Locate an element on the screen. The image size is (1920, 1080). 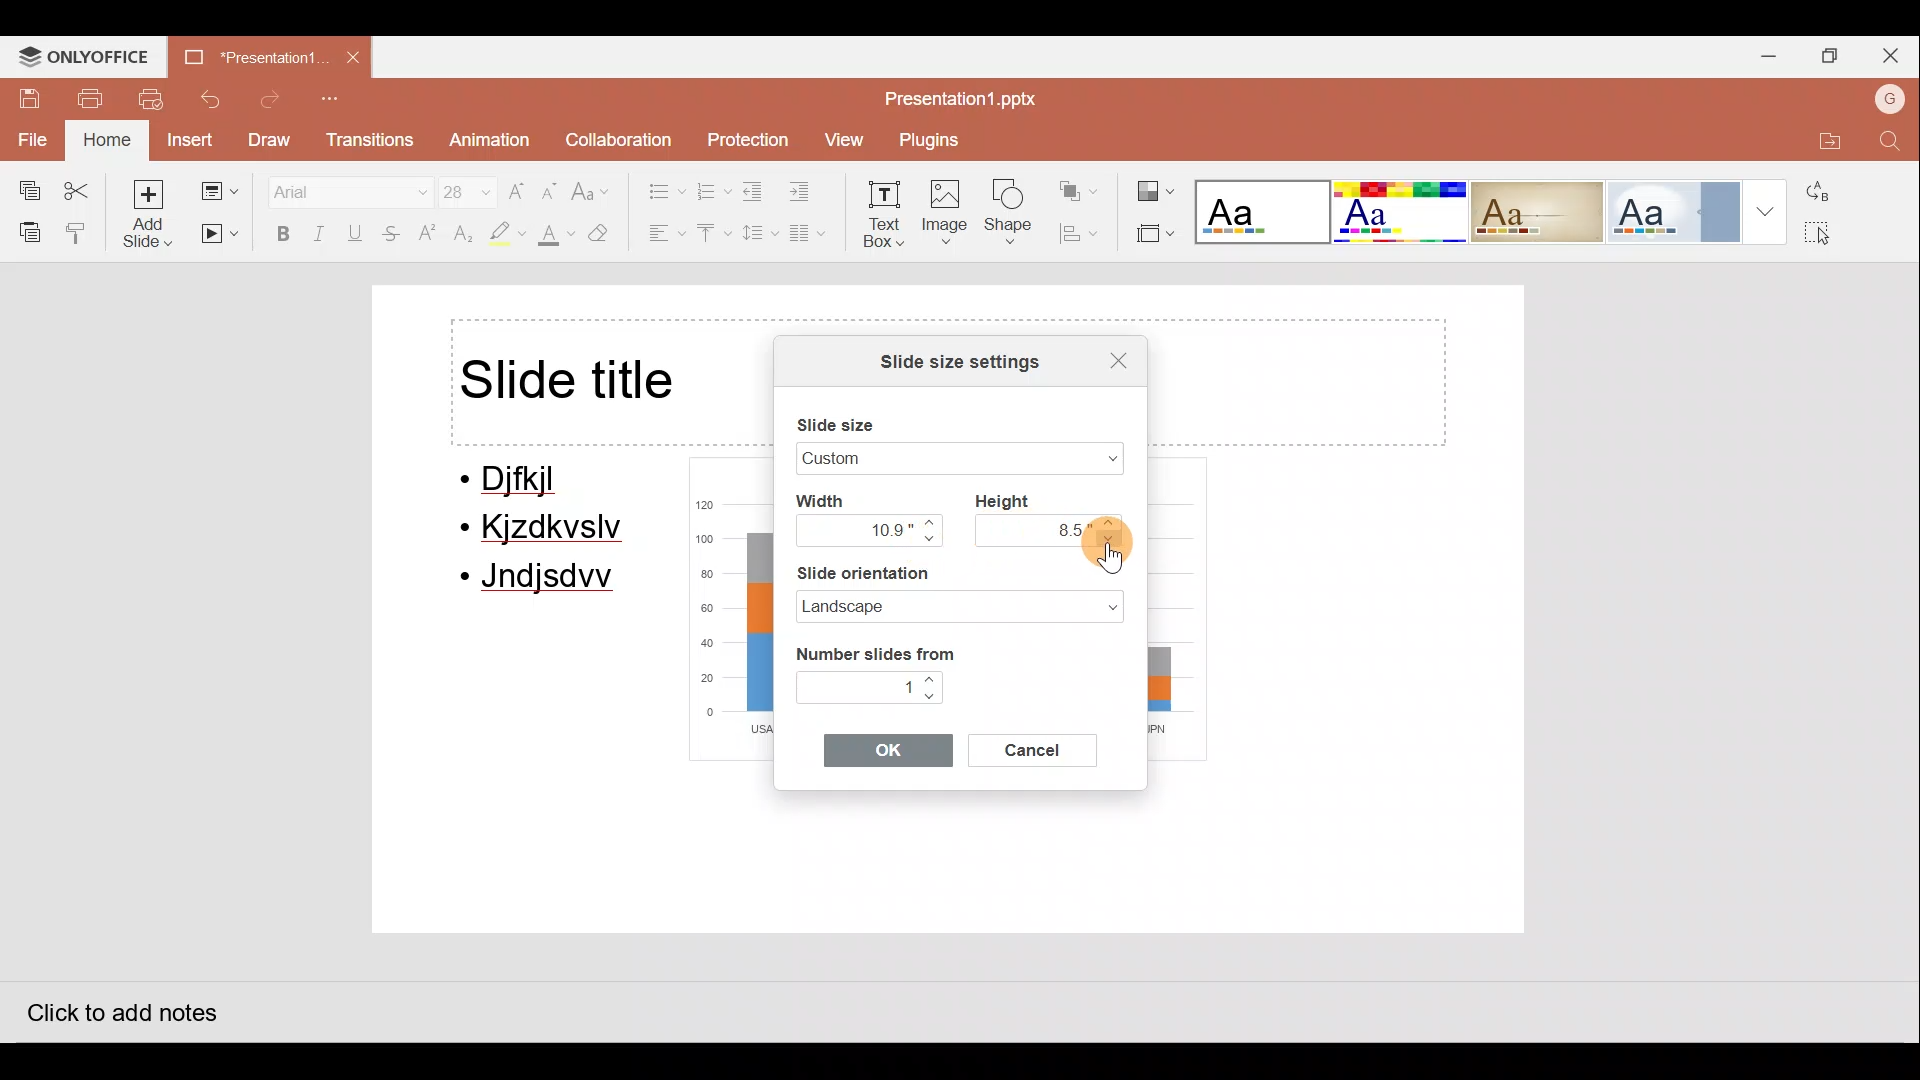
Maximize is located at coordinates (1832, 56).